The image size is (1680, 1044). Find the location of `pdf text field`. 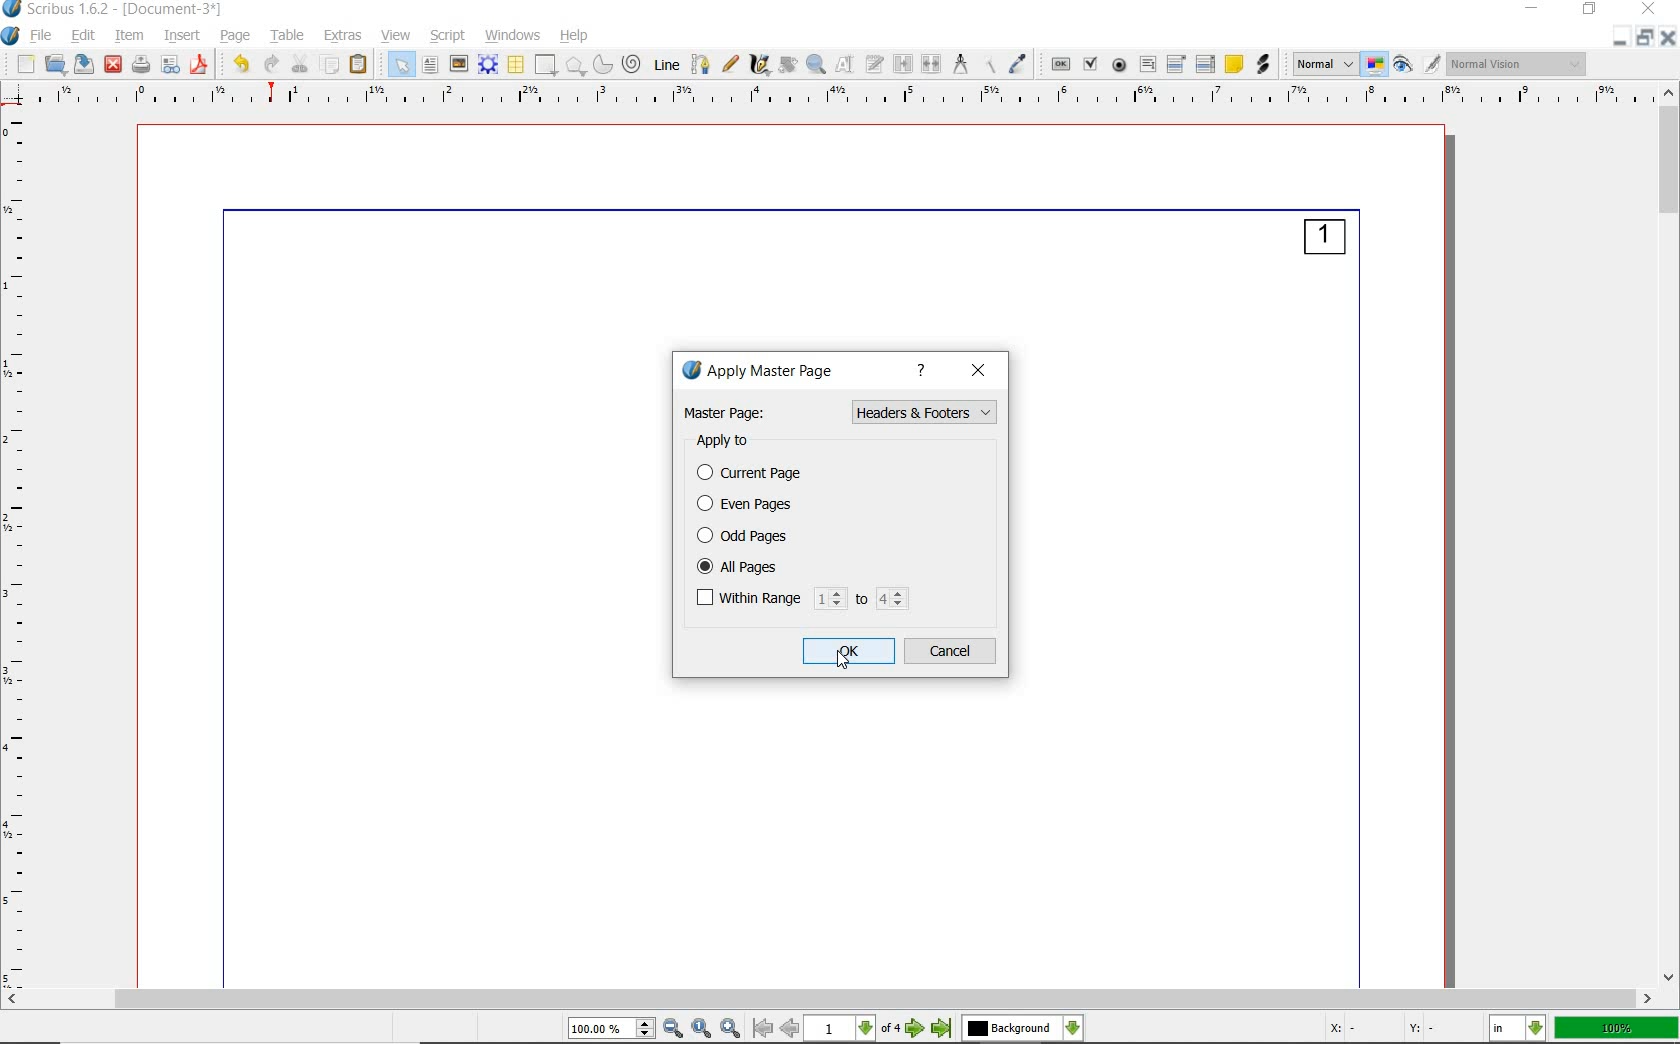

pdf text field is located at coordinates (1146, 63).